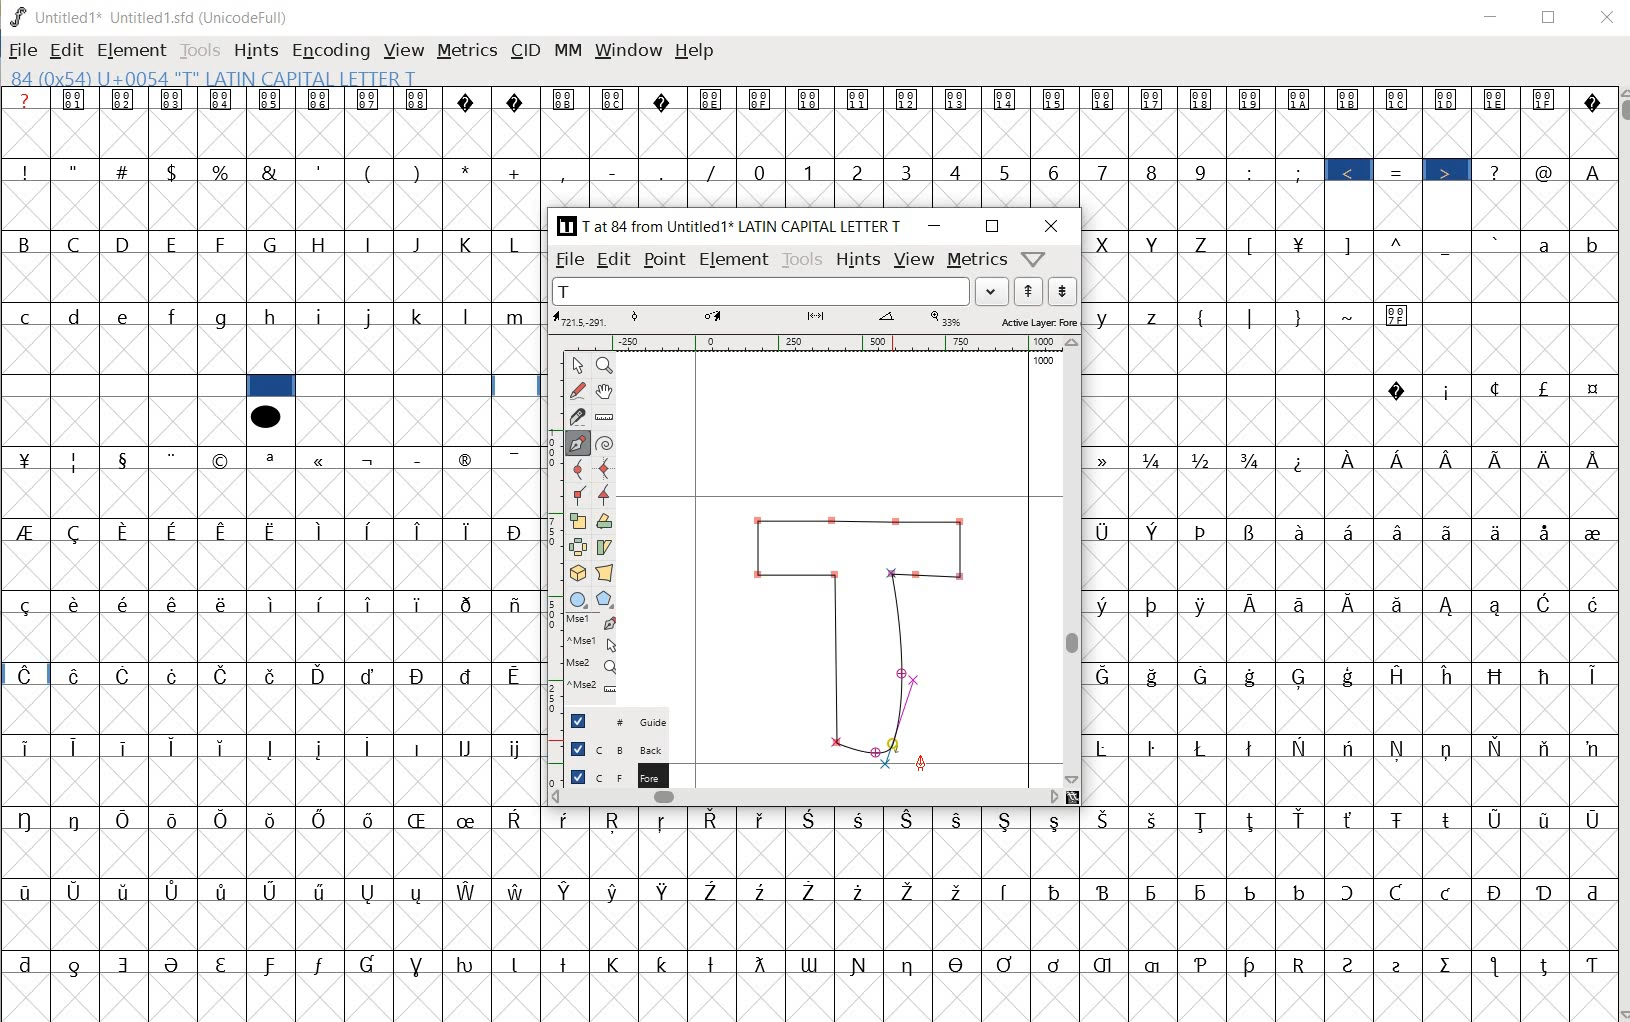 The width and height of the screenshot is (1630, 1022). Describe the element at coordinates (1404, 675) in the screenshot. I see `Symbol` at that location.